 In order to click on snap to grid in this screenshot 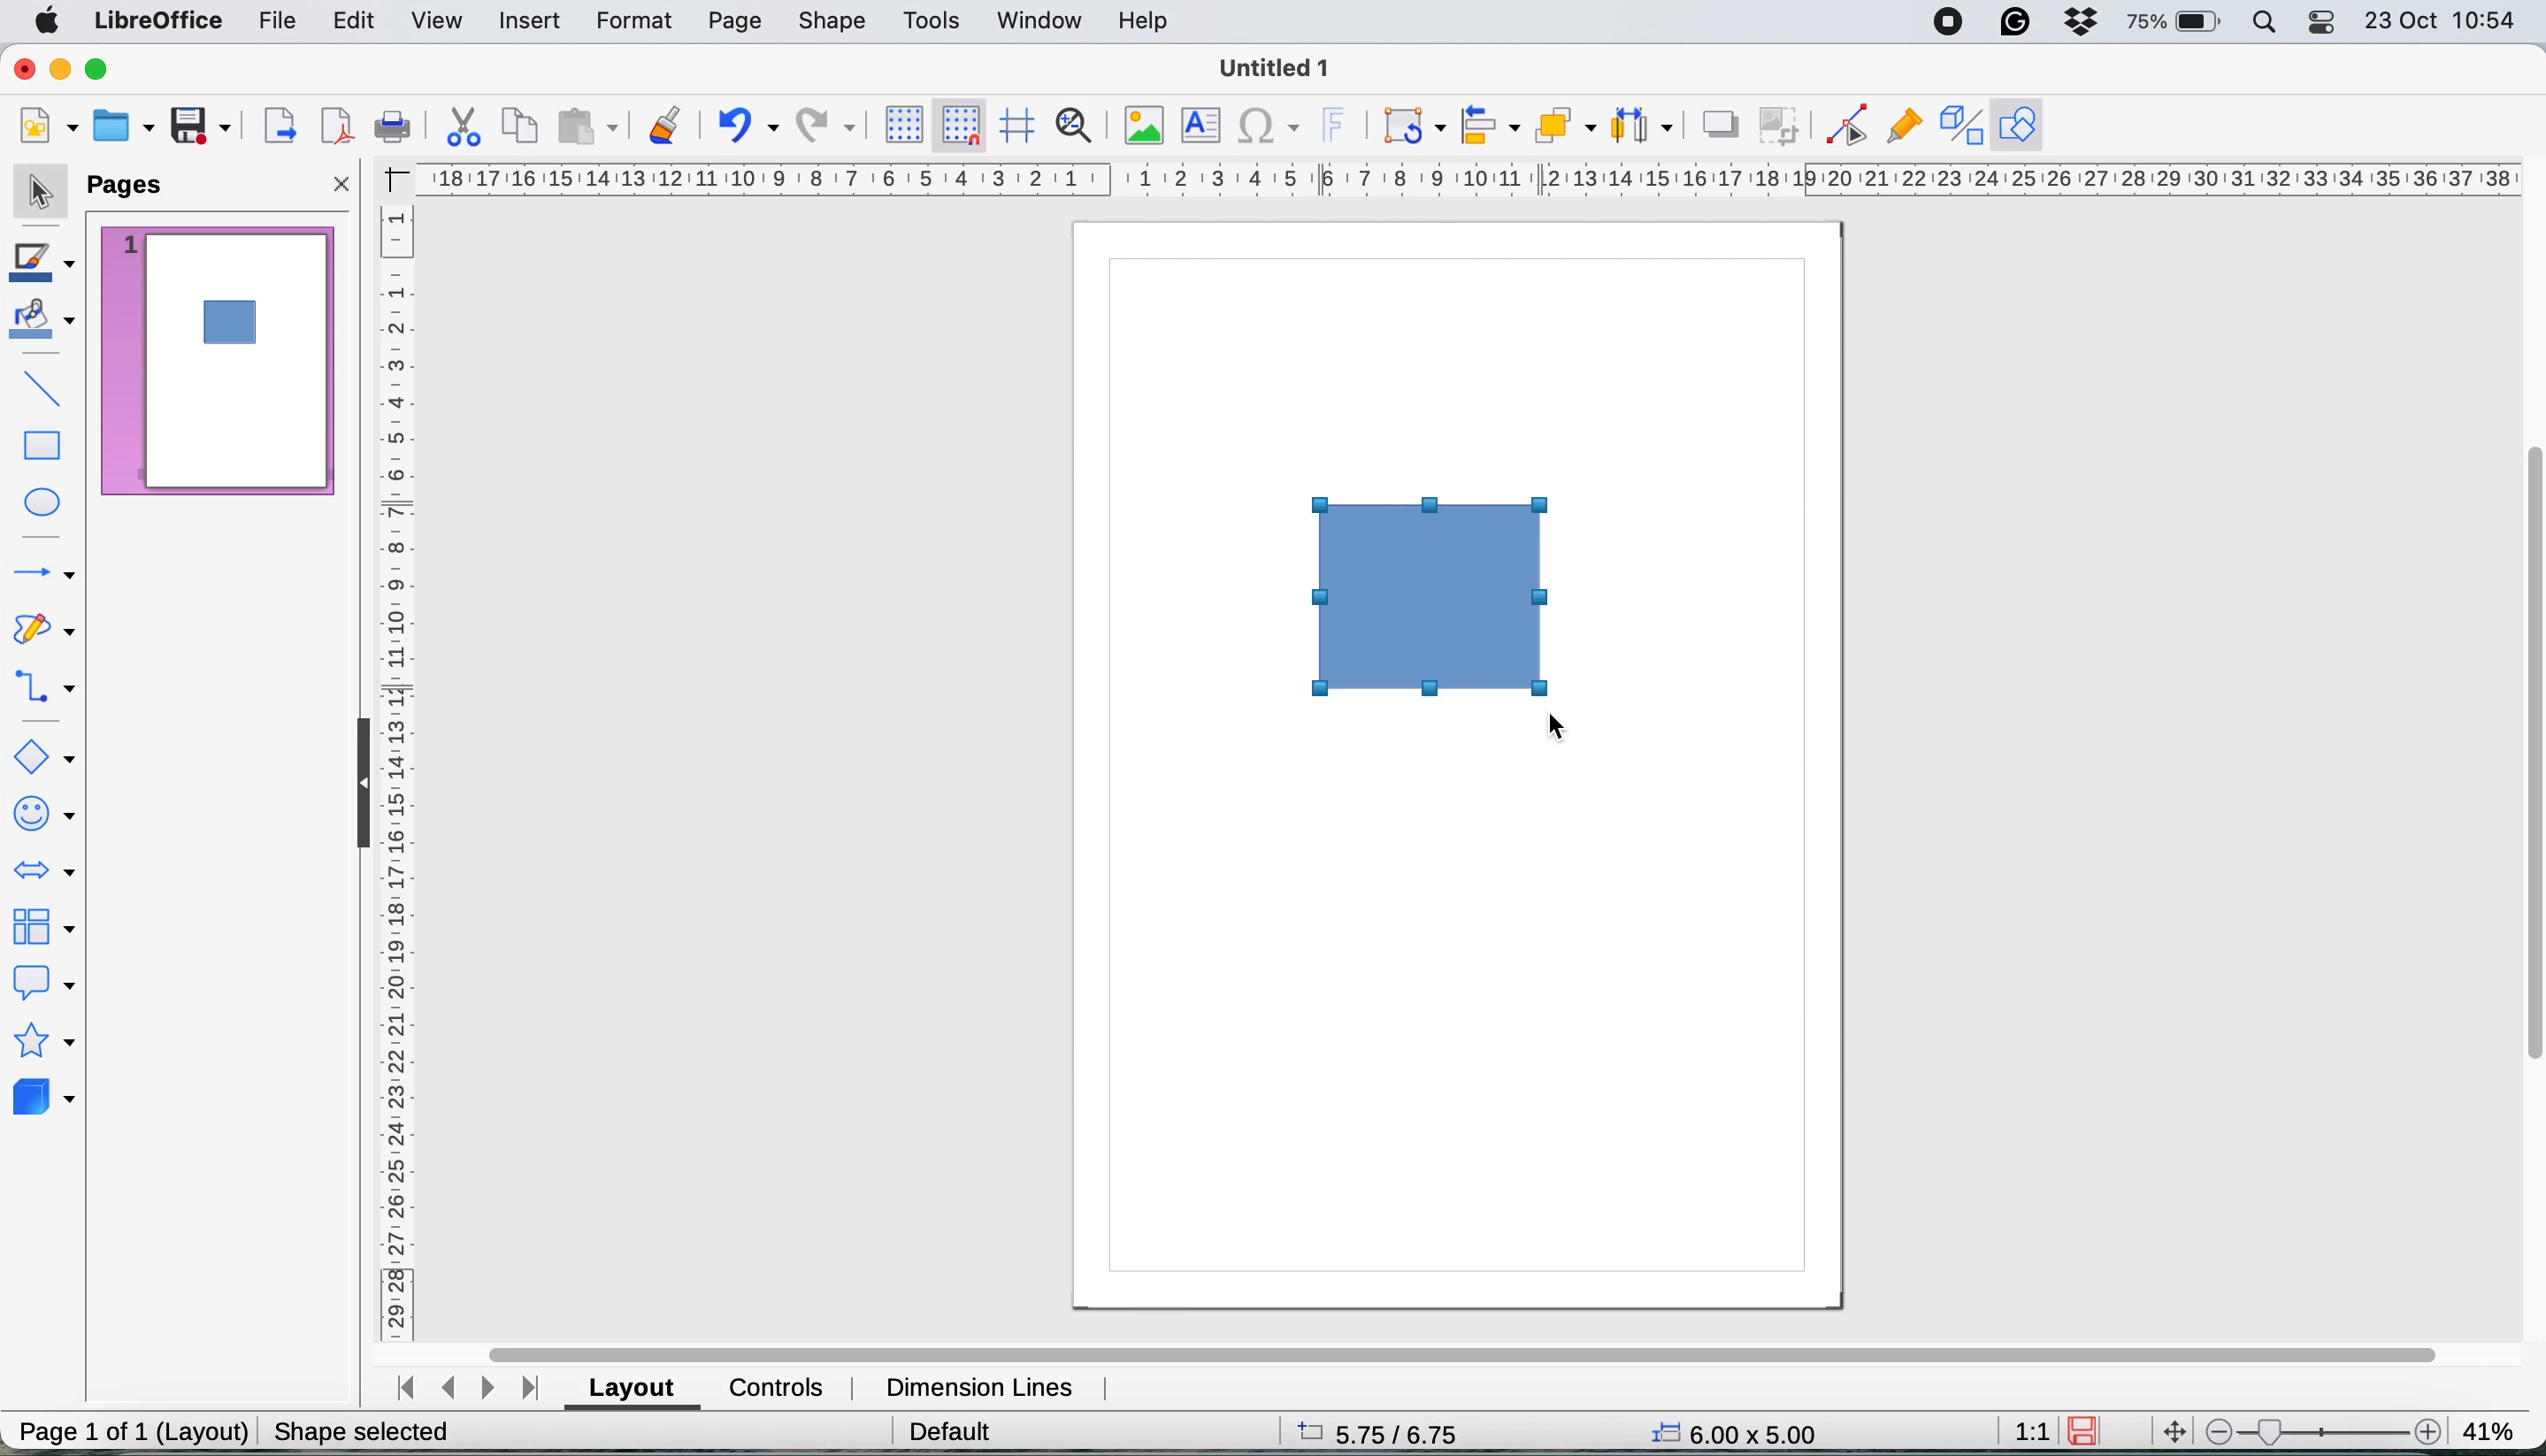, I will do `click(960, 124)`.